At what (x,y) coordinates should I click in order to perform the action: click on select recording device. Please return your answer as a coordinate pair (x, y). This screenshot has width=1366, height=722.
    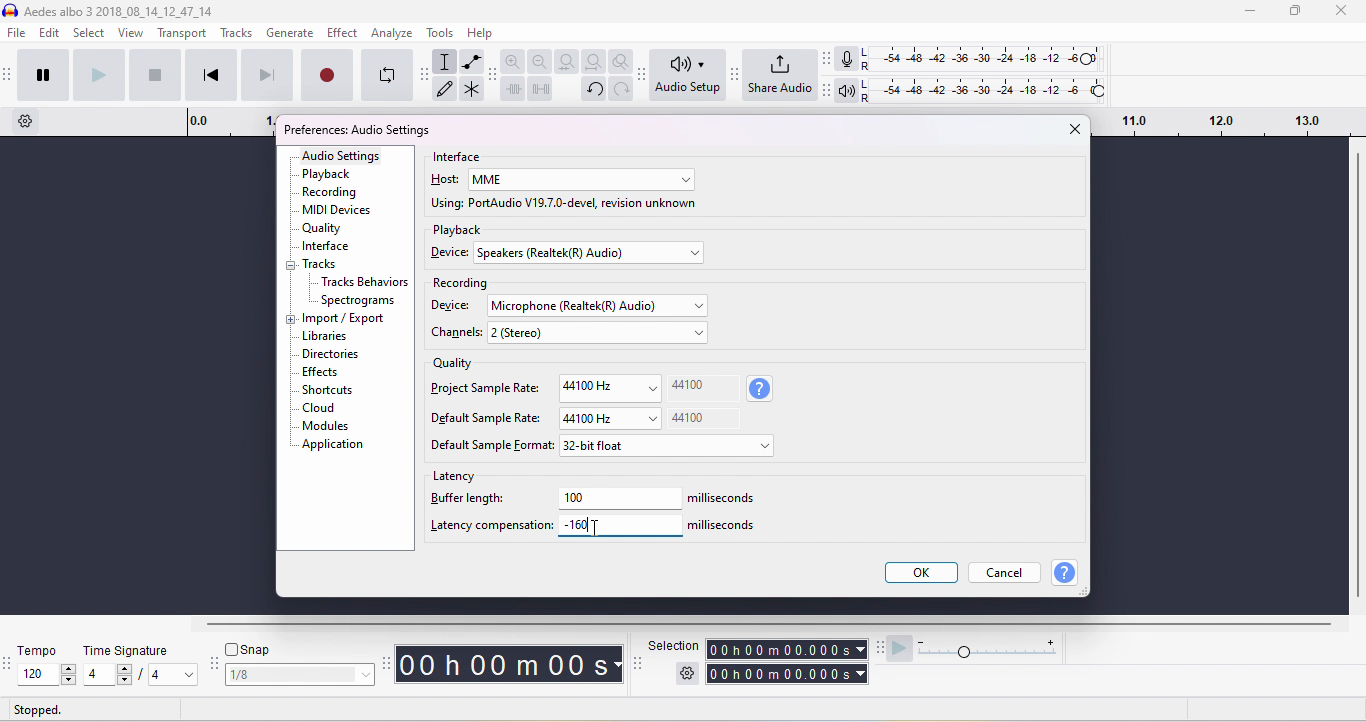
    Looking at the image, I should click on (605, 306).